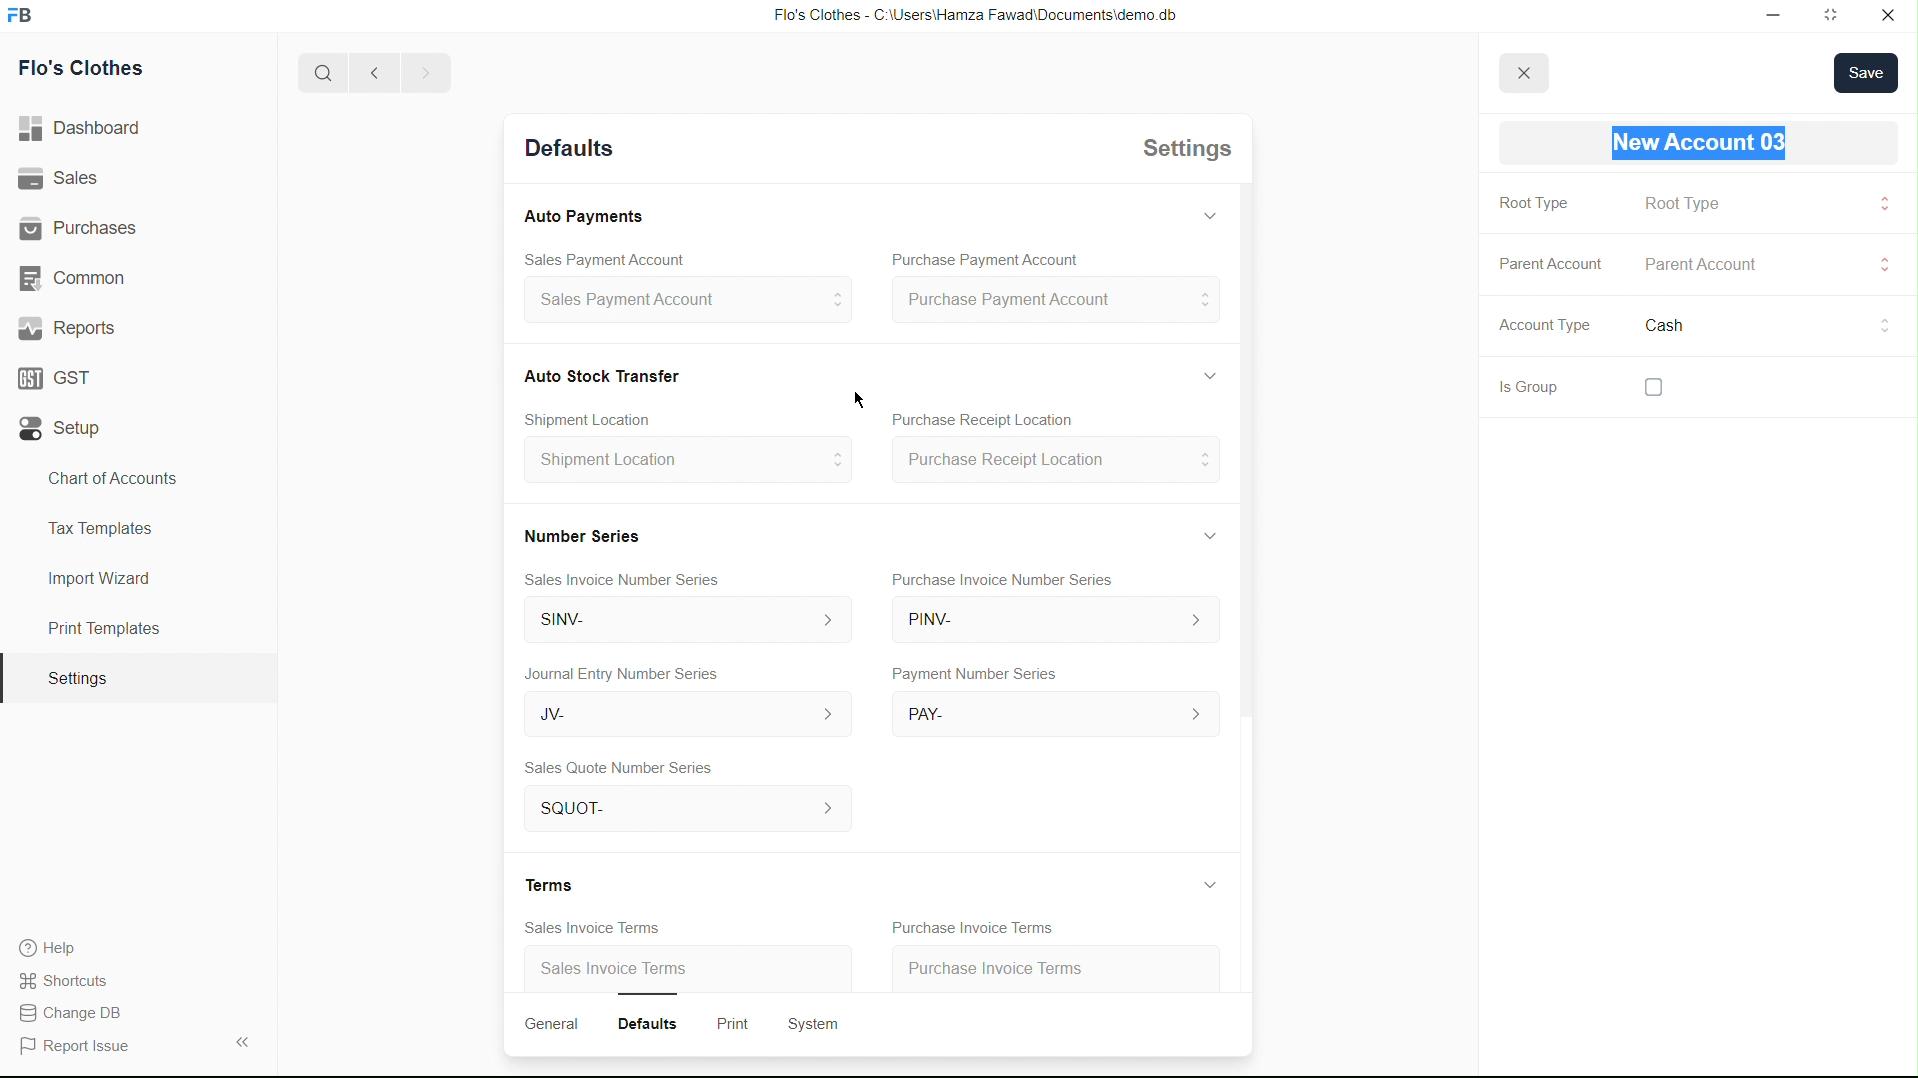 The width and height of the screenshot is (1918, 1078). I want to click on Payment Number Series, so click(969, 675).